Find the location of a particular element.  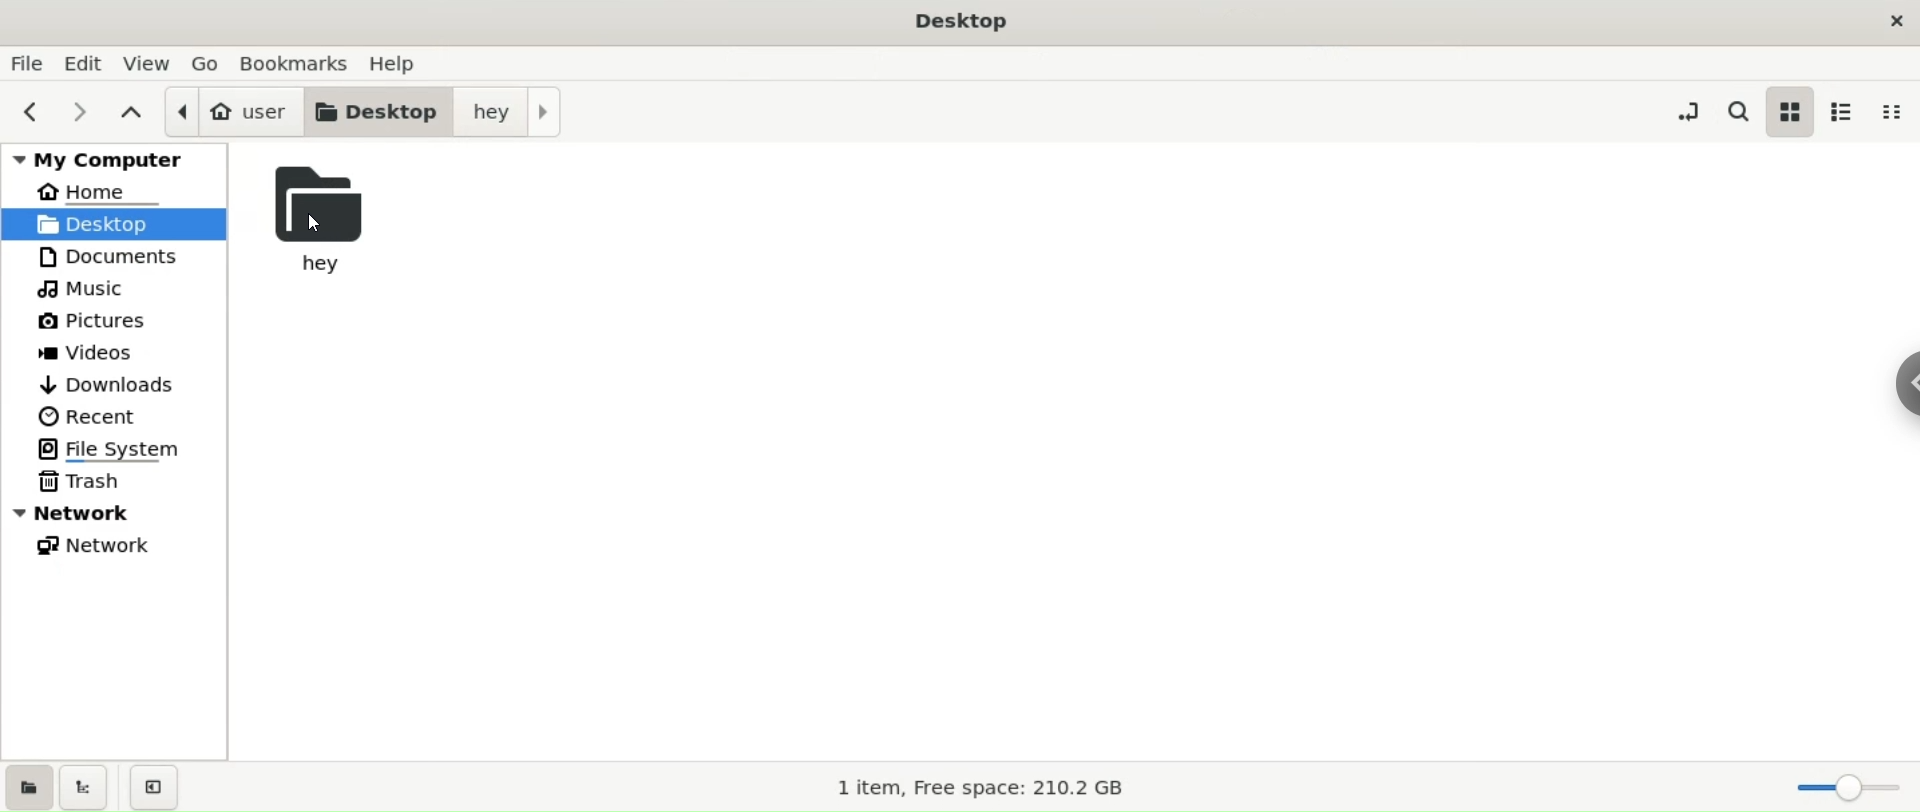

desktop is located at coordinates (964, 23).